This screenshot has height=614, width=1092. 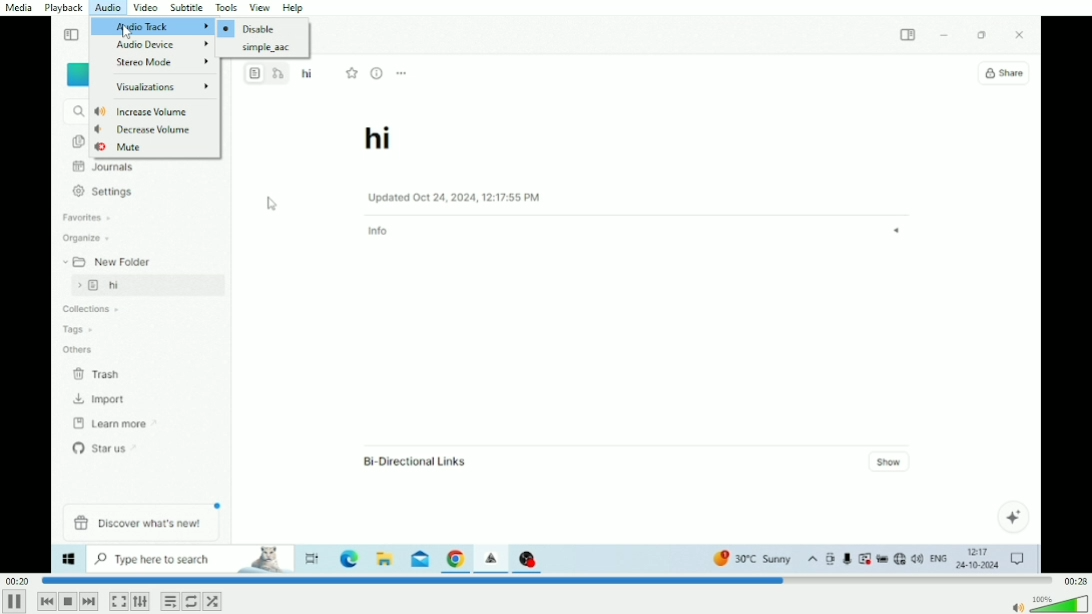 I want to click on Volume, so click(x=1049, y=603).